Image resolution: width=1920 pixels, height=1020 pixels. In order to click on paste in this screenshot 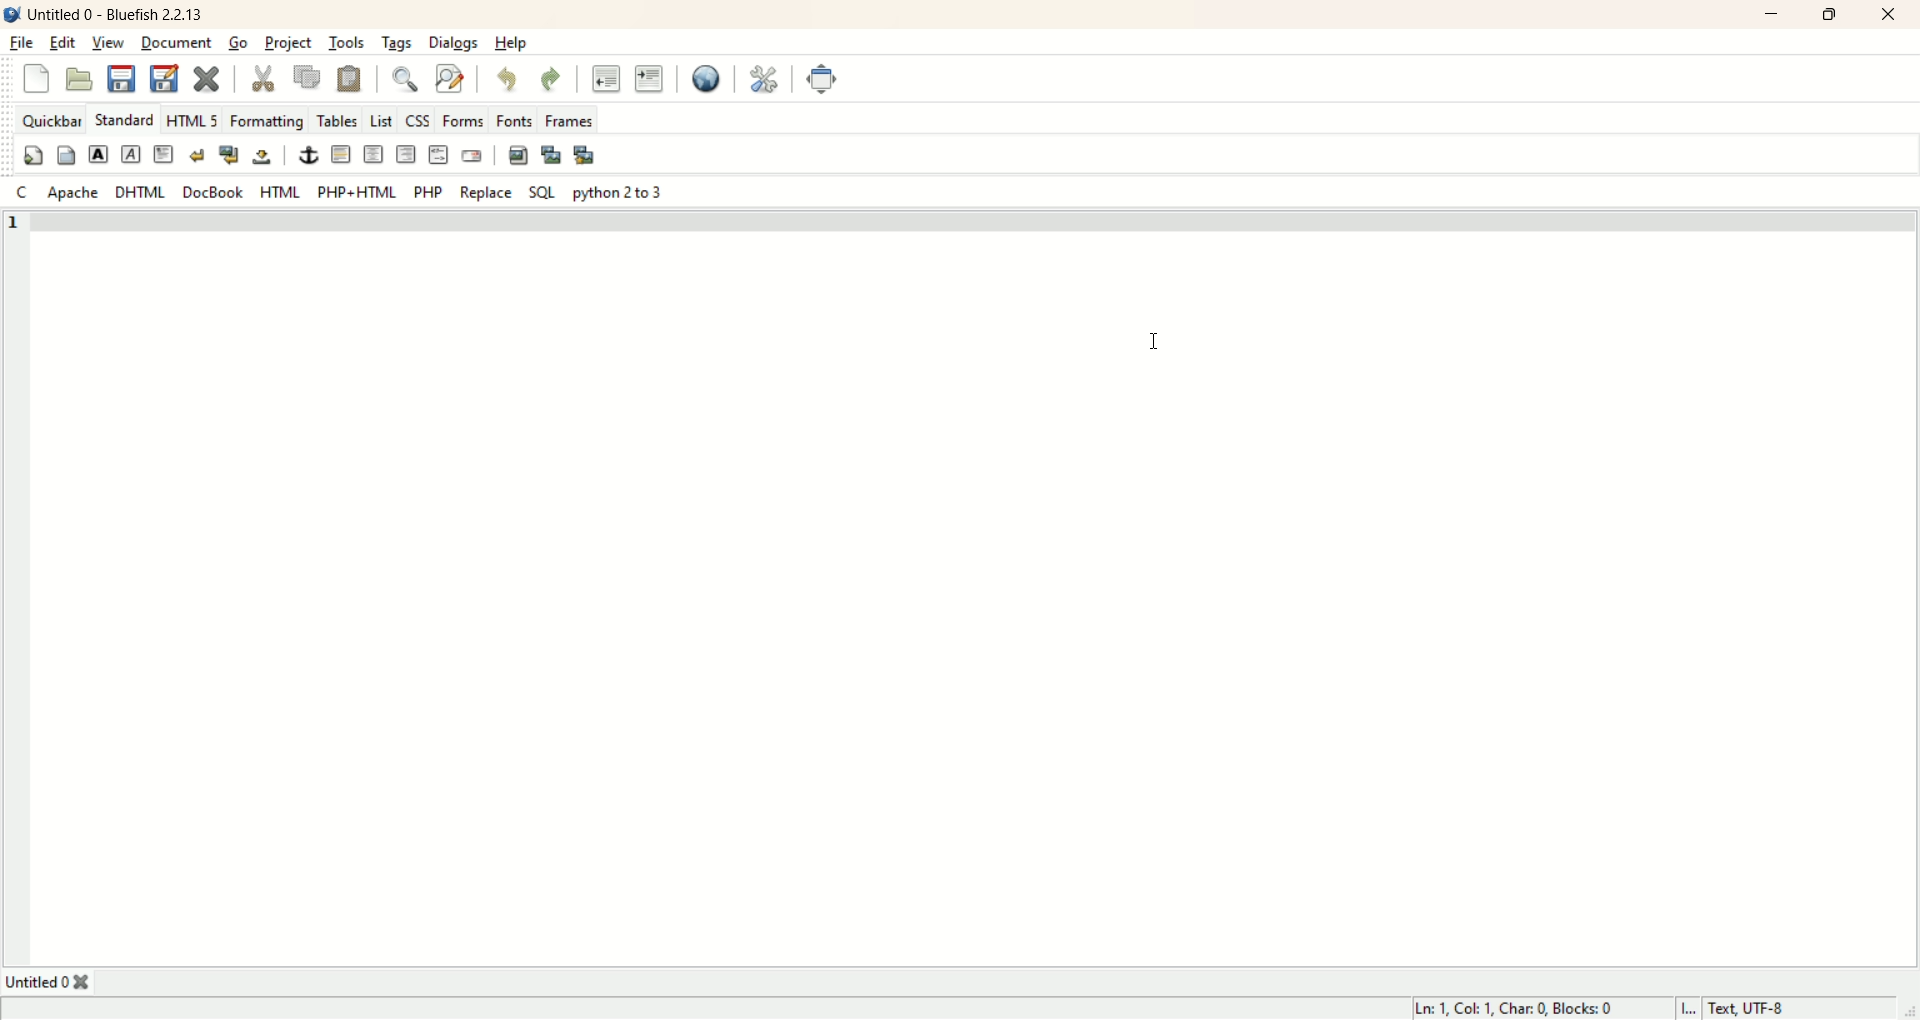, I will do `click(349, 80)`.